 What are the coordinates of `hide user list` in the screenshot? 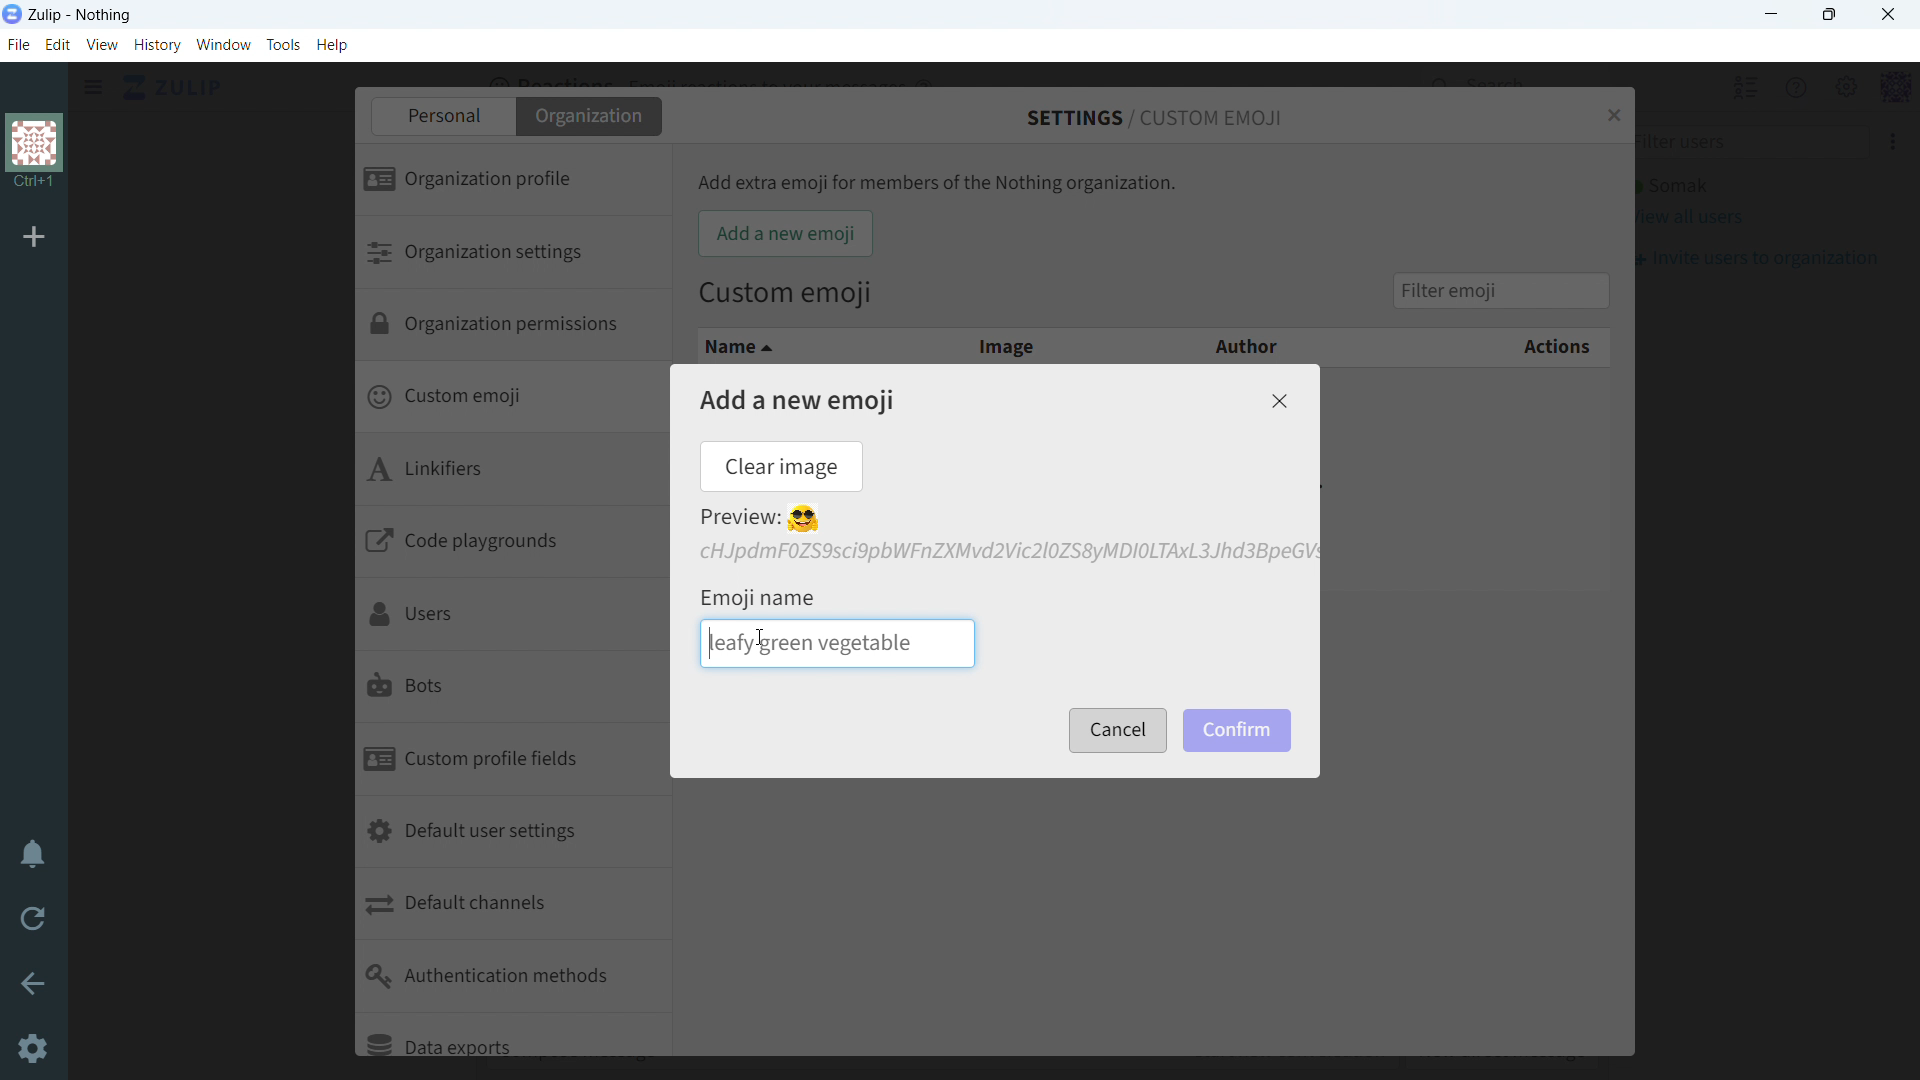 It's located at (1724, 86).